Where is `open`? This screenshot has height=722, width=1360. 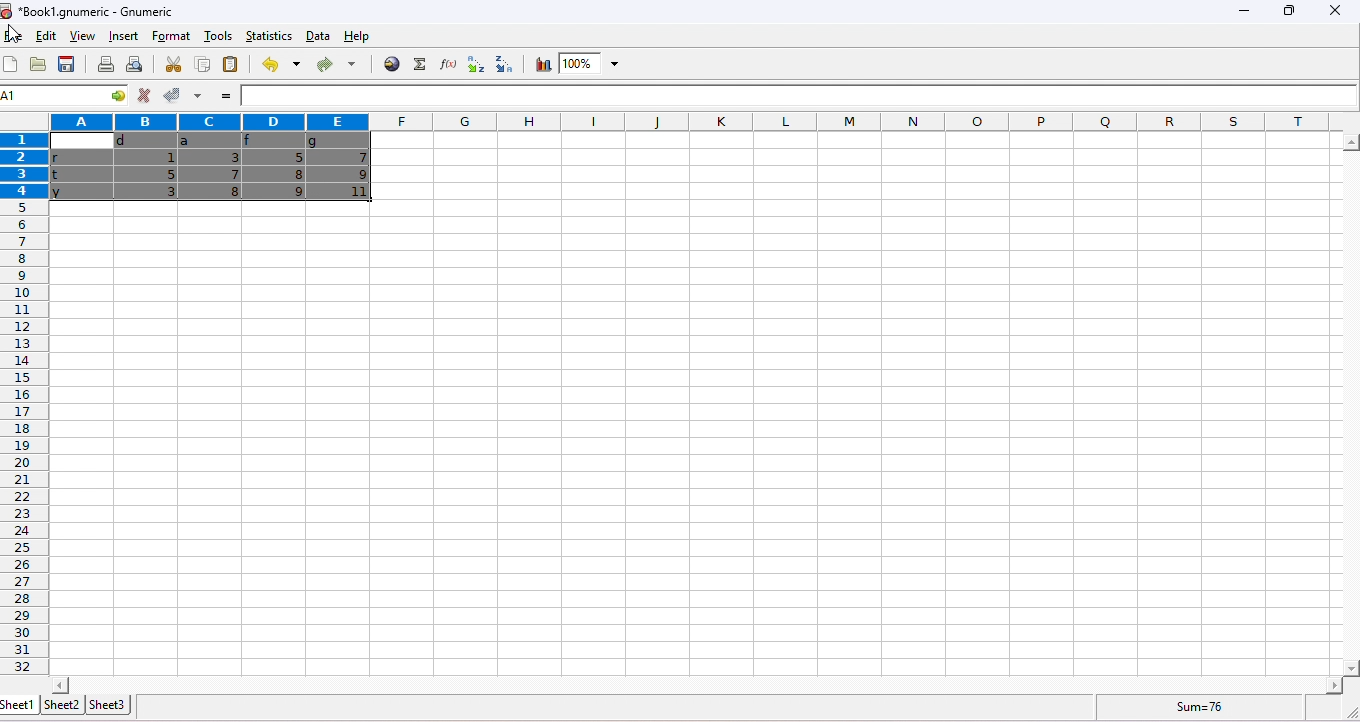 open is located at coordinates (38, 65).